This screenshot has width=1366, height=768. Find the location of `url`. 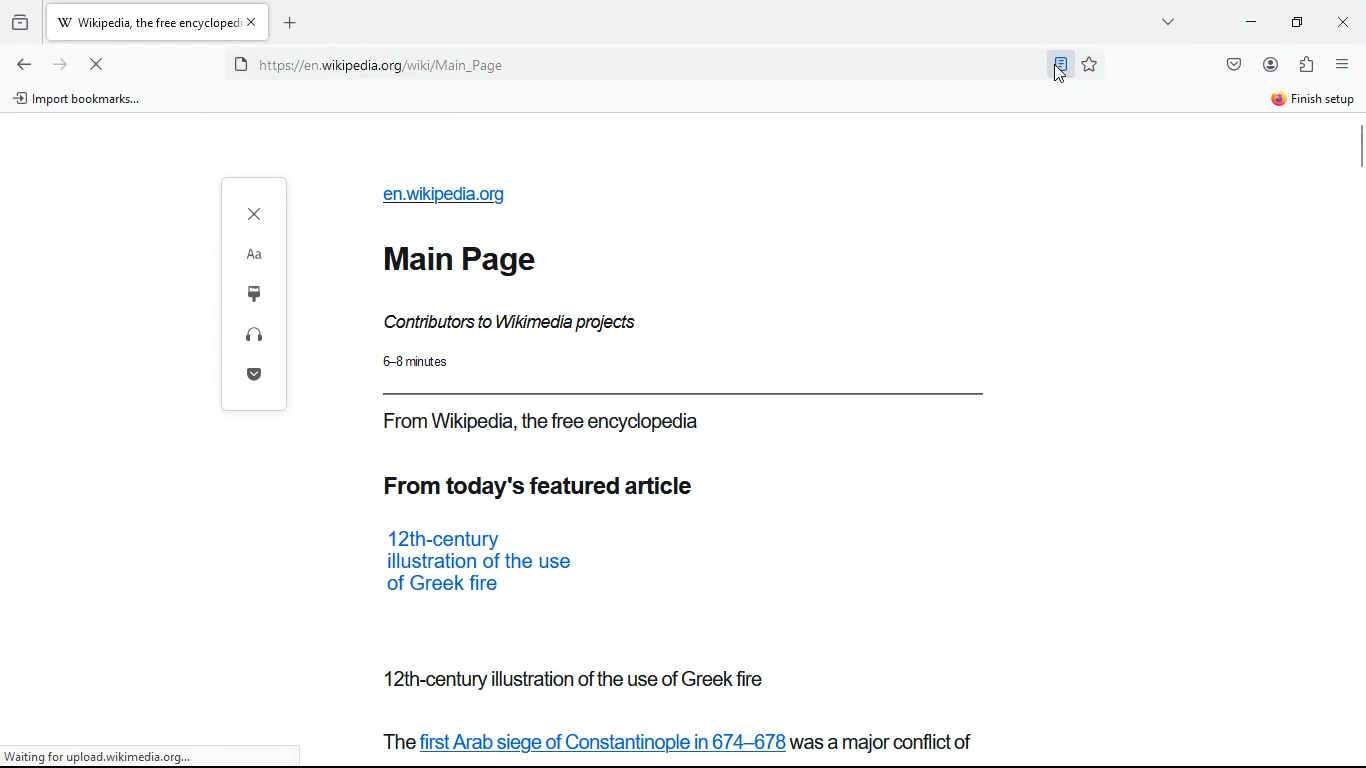

url is located at coordinates (391, 66).